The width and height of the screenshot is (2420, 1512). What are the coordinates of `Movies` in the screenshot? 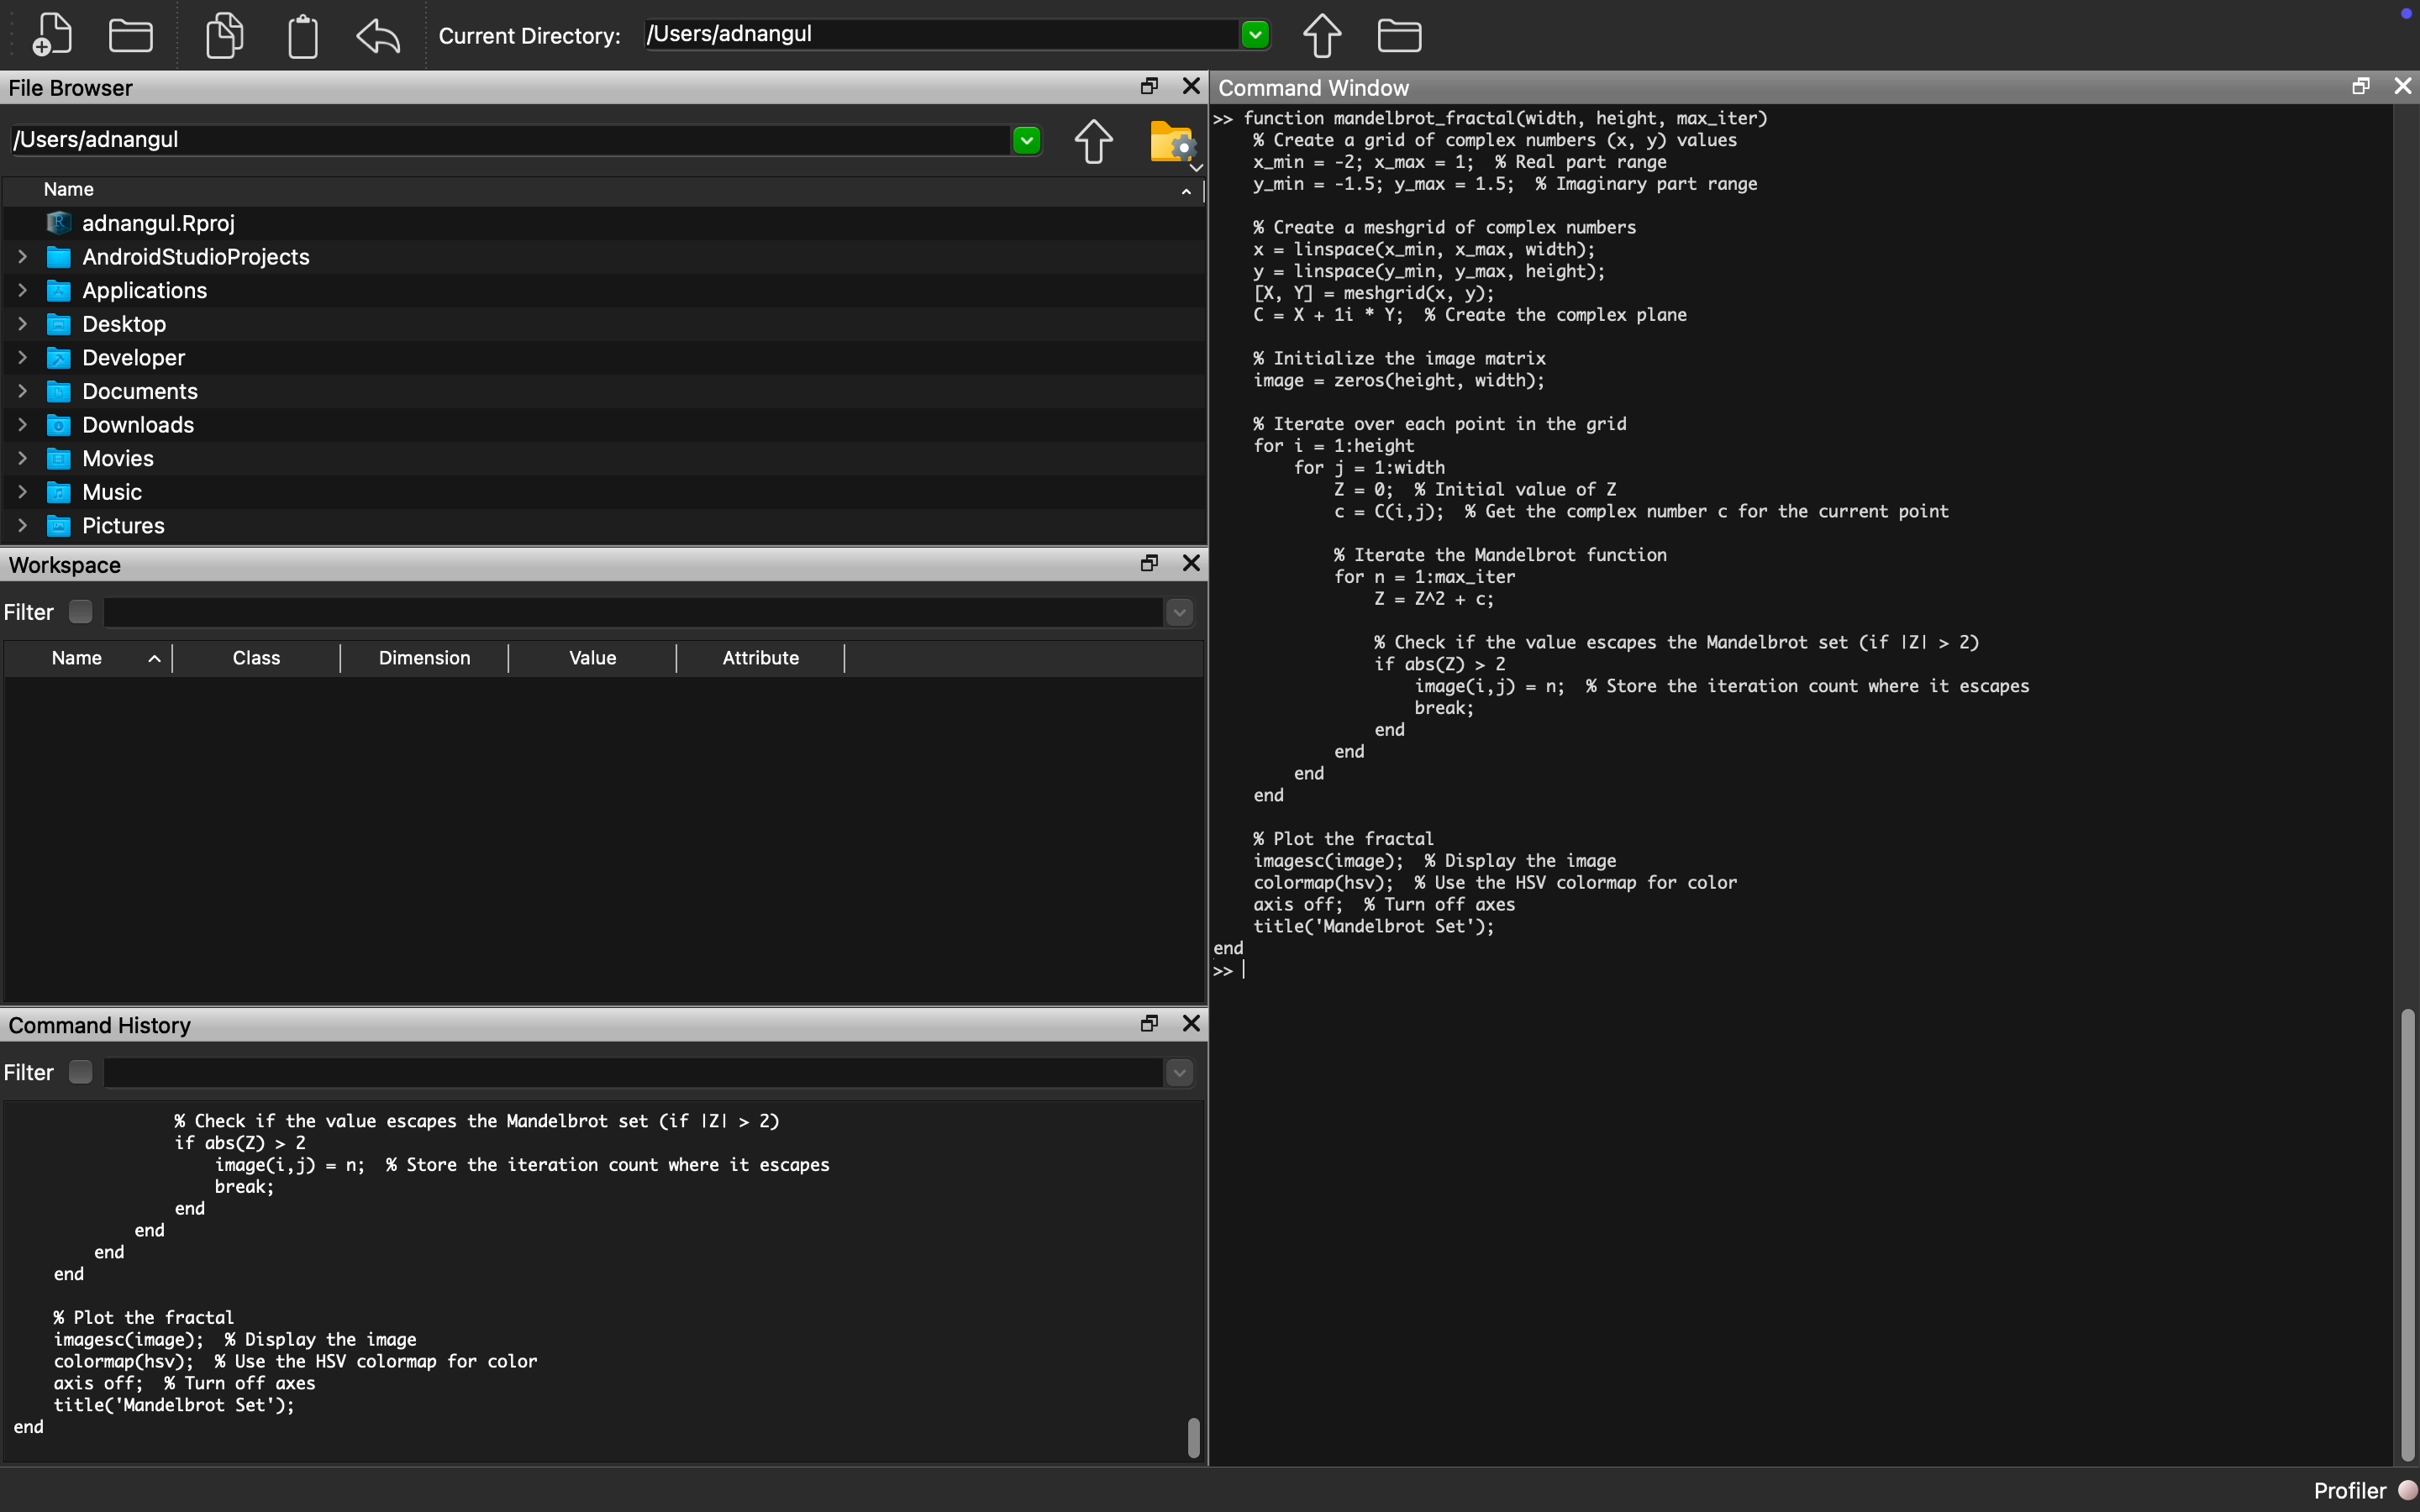 It's located at (83, 458).